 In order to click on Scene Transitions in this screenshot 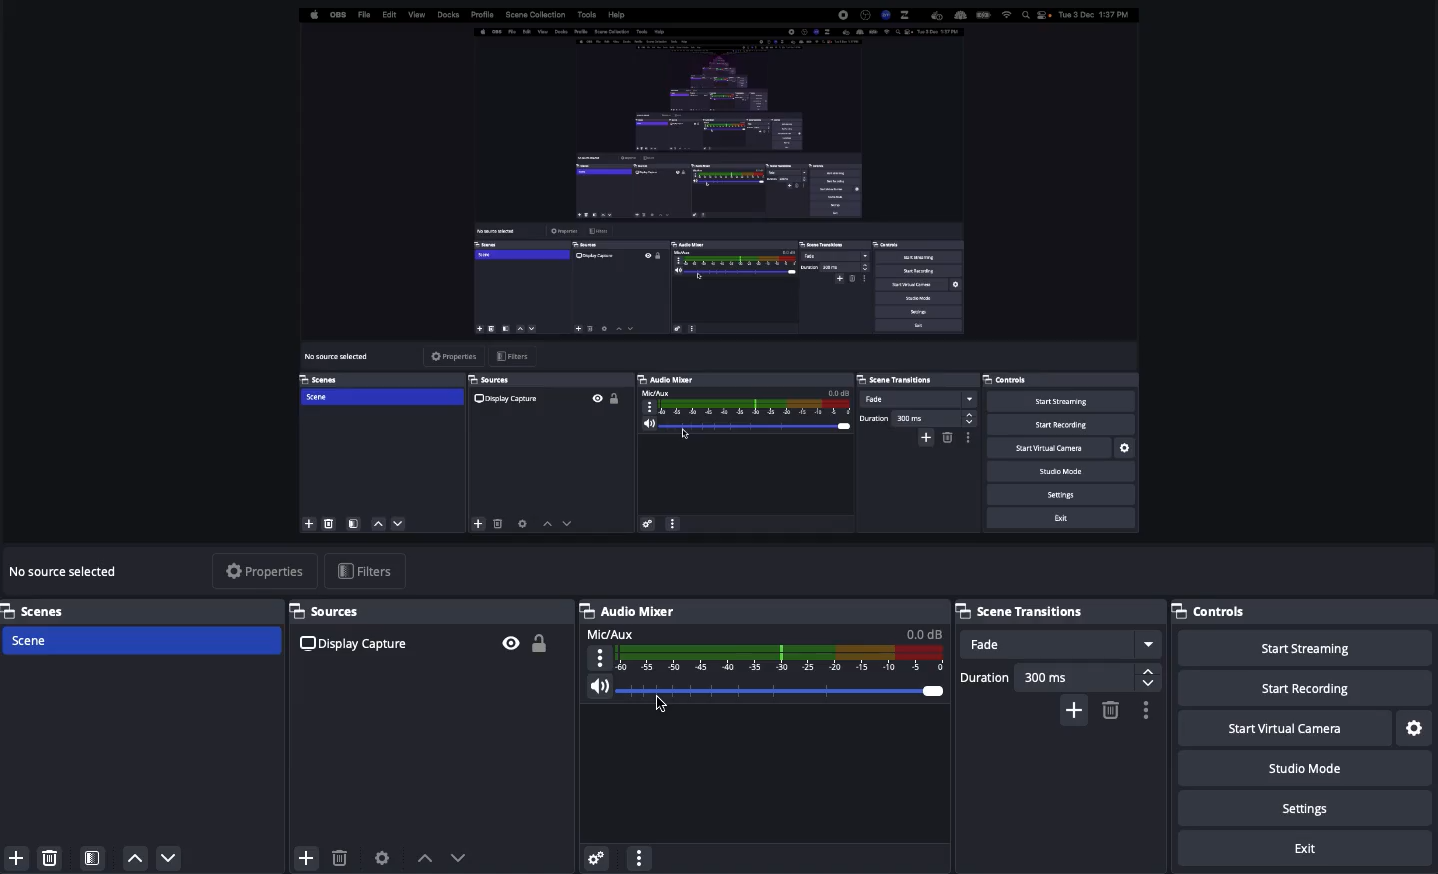, I will do `click(1056, 609)`.